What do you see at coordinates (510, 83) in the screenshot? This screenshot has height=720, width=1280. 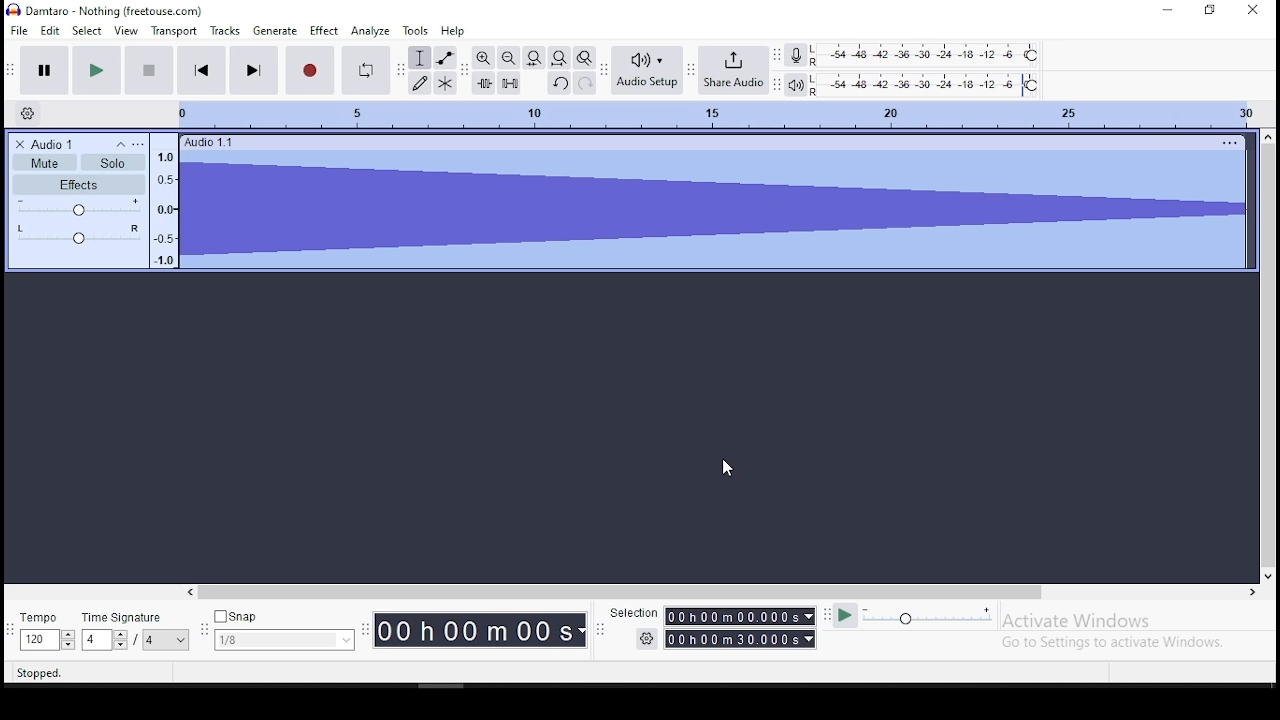 I see `silence audio selection` at bounding box center [510, 83].